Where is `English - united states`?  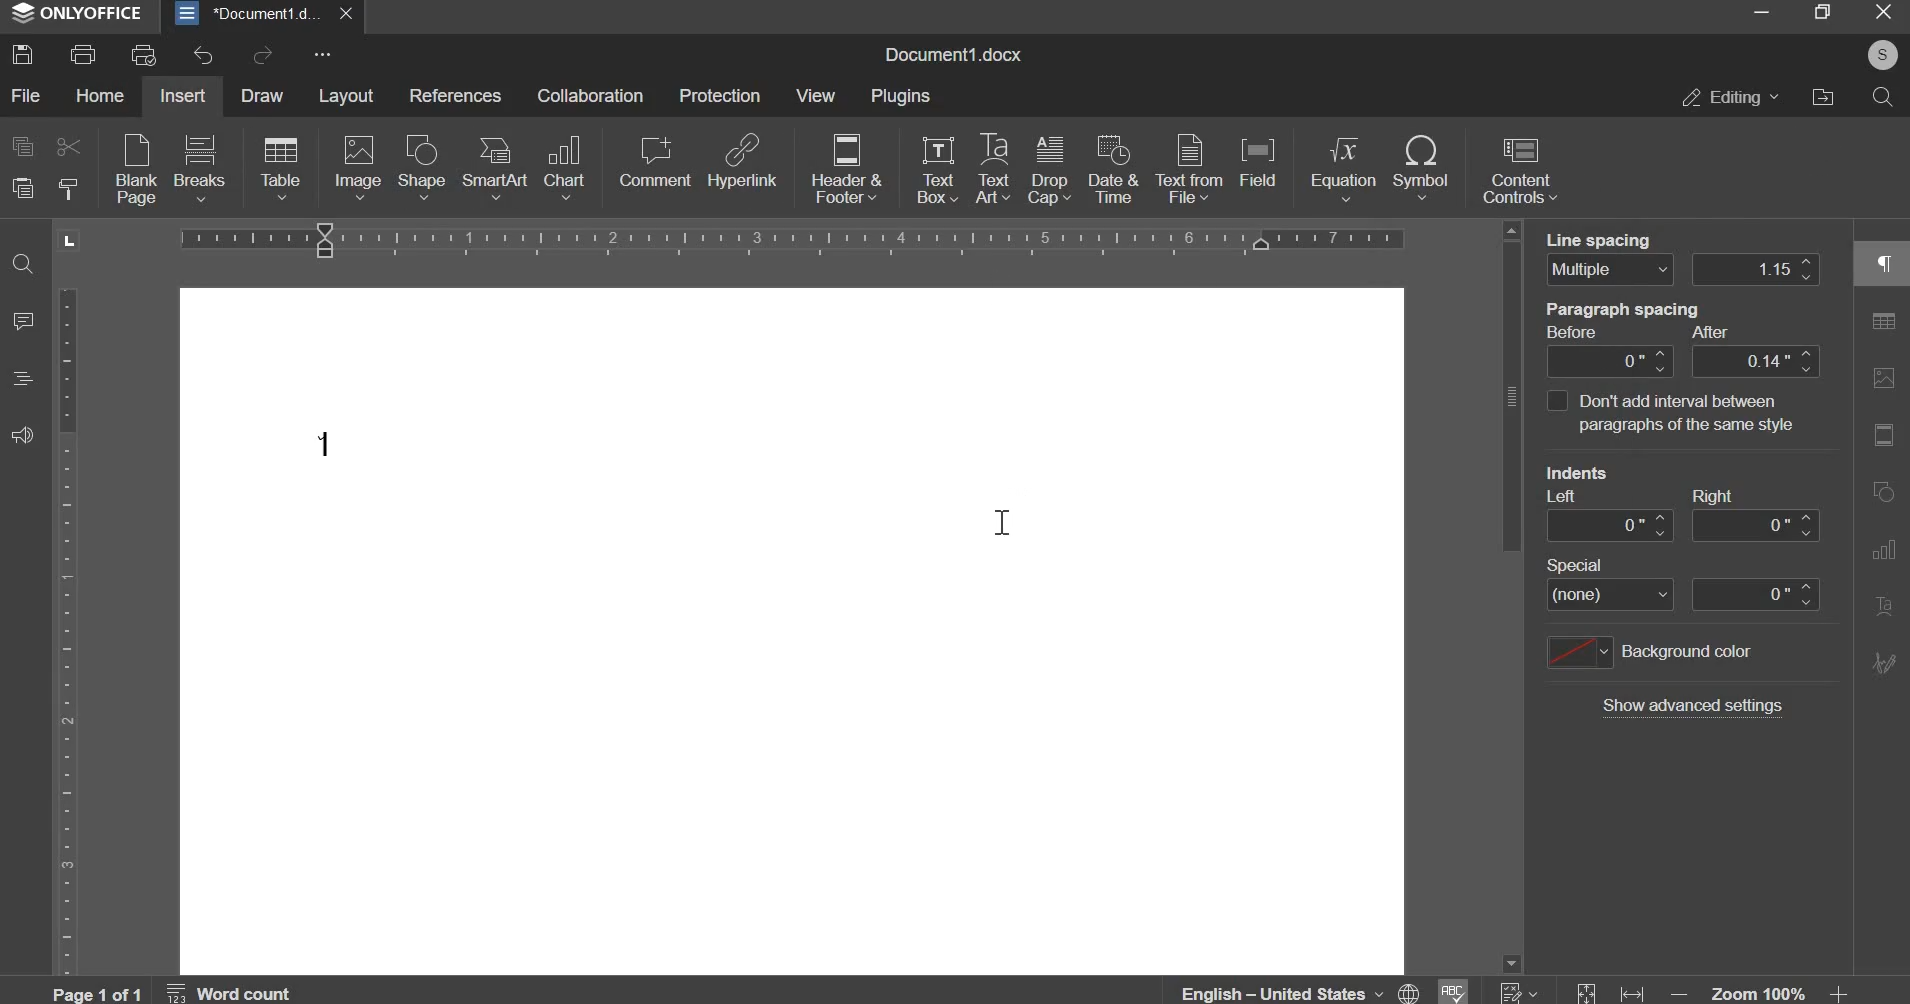
English - united states is located at coordinates (1300, 993).